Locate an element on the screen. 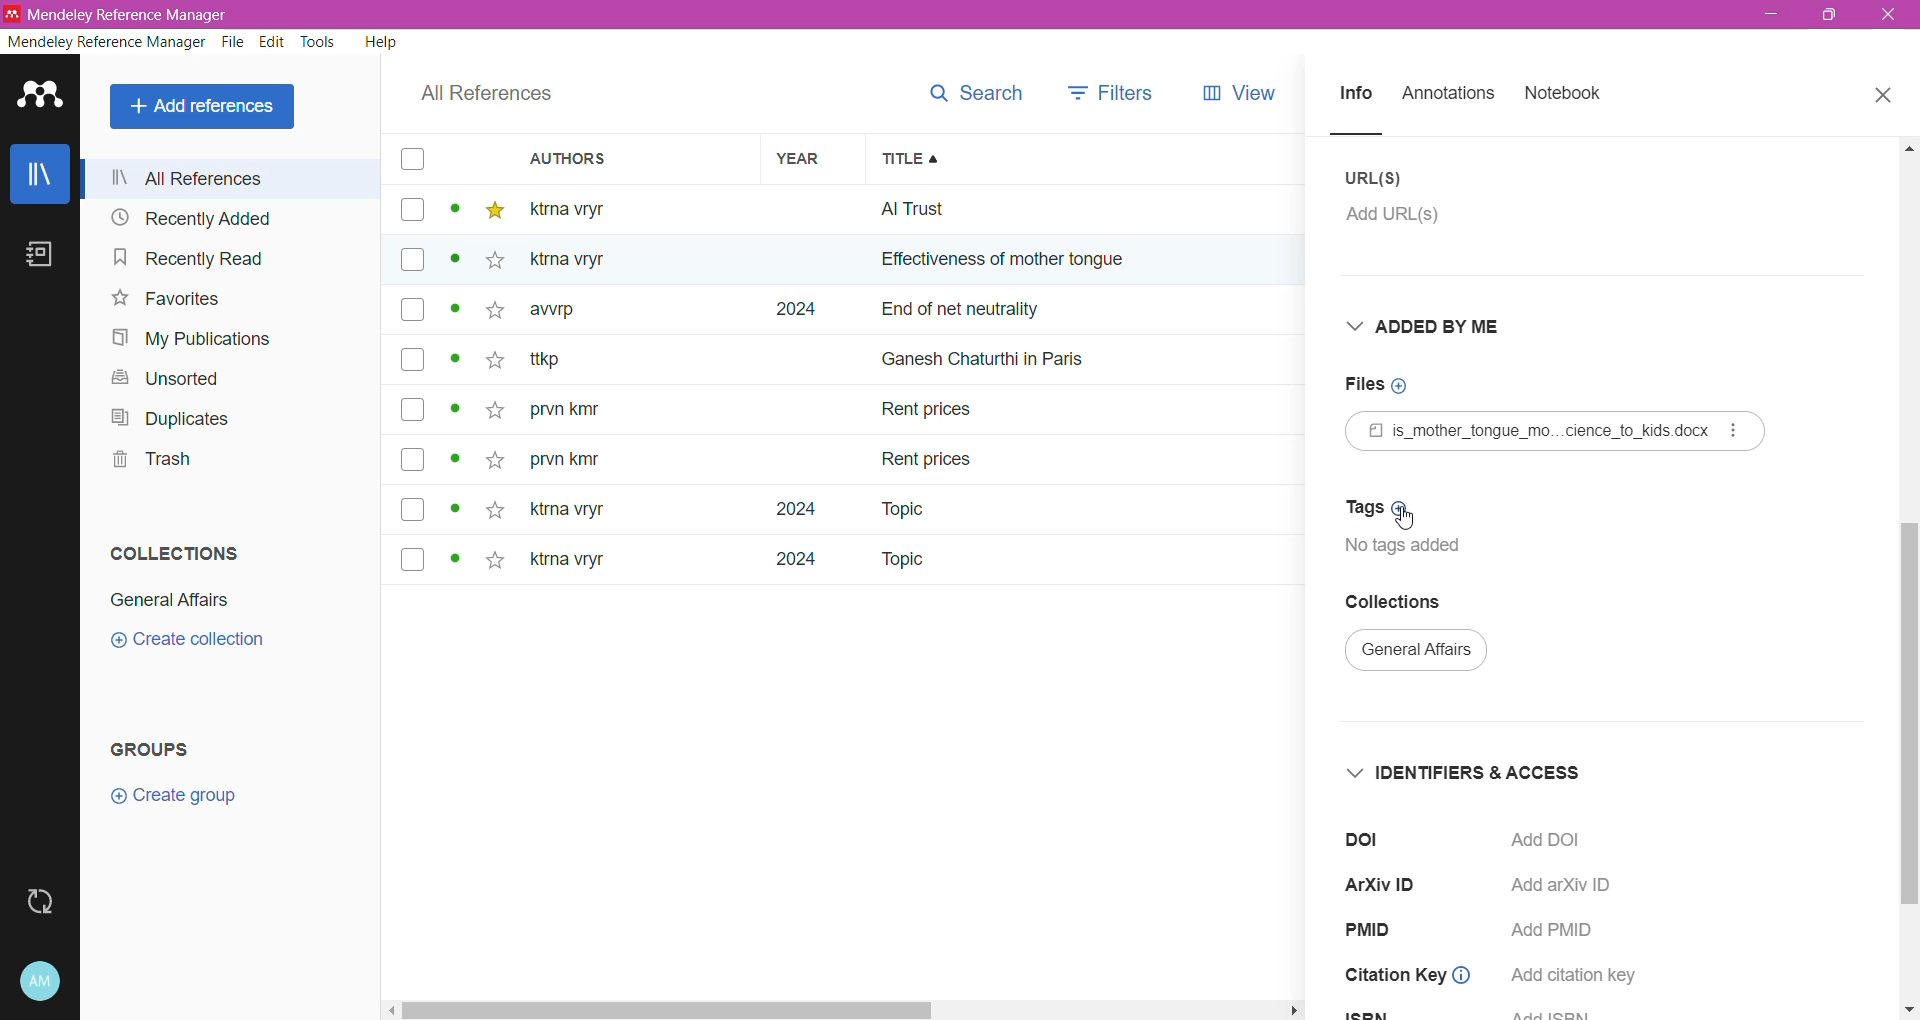  Horizontal Scroll Bar is located at coordinates (846, 1009).